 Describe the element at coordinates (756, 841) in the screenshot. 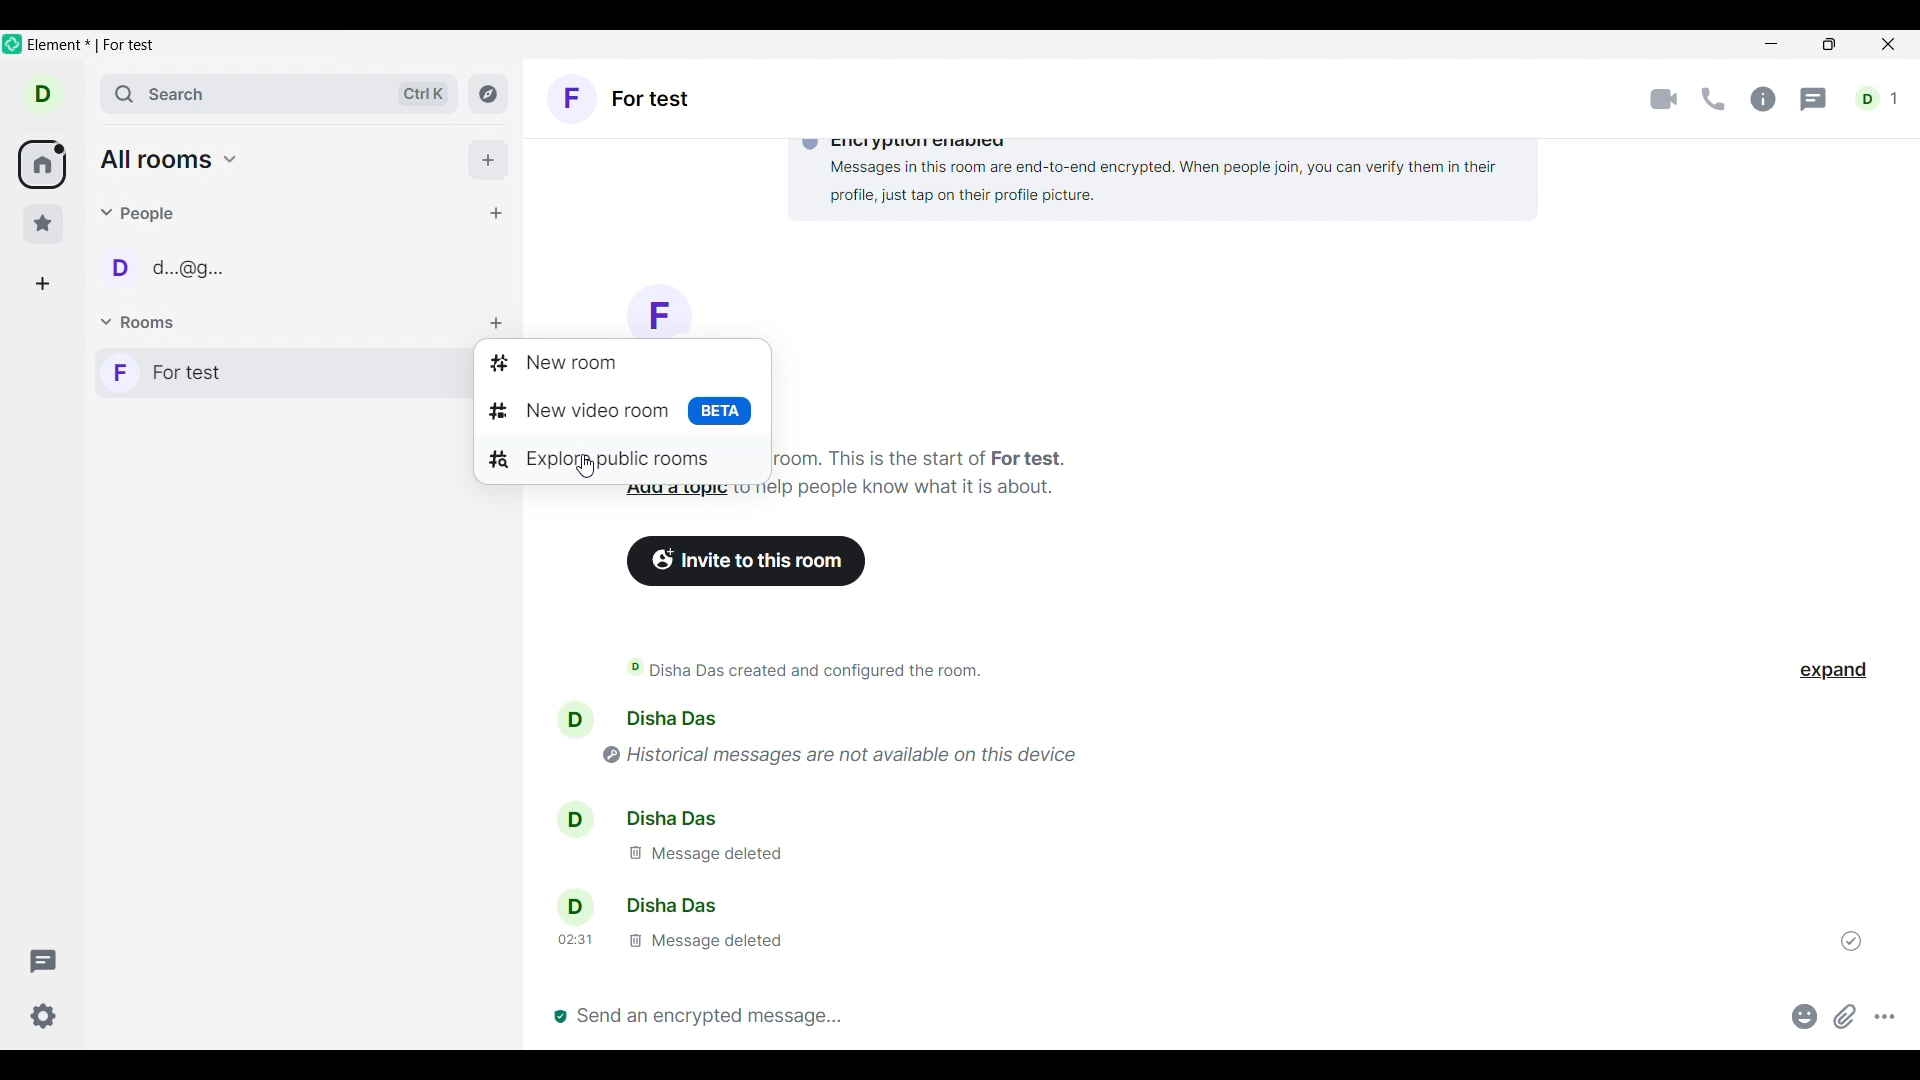

I see `Disha Das, Message deleted` at that location.